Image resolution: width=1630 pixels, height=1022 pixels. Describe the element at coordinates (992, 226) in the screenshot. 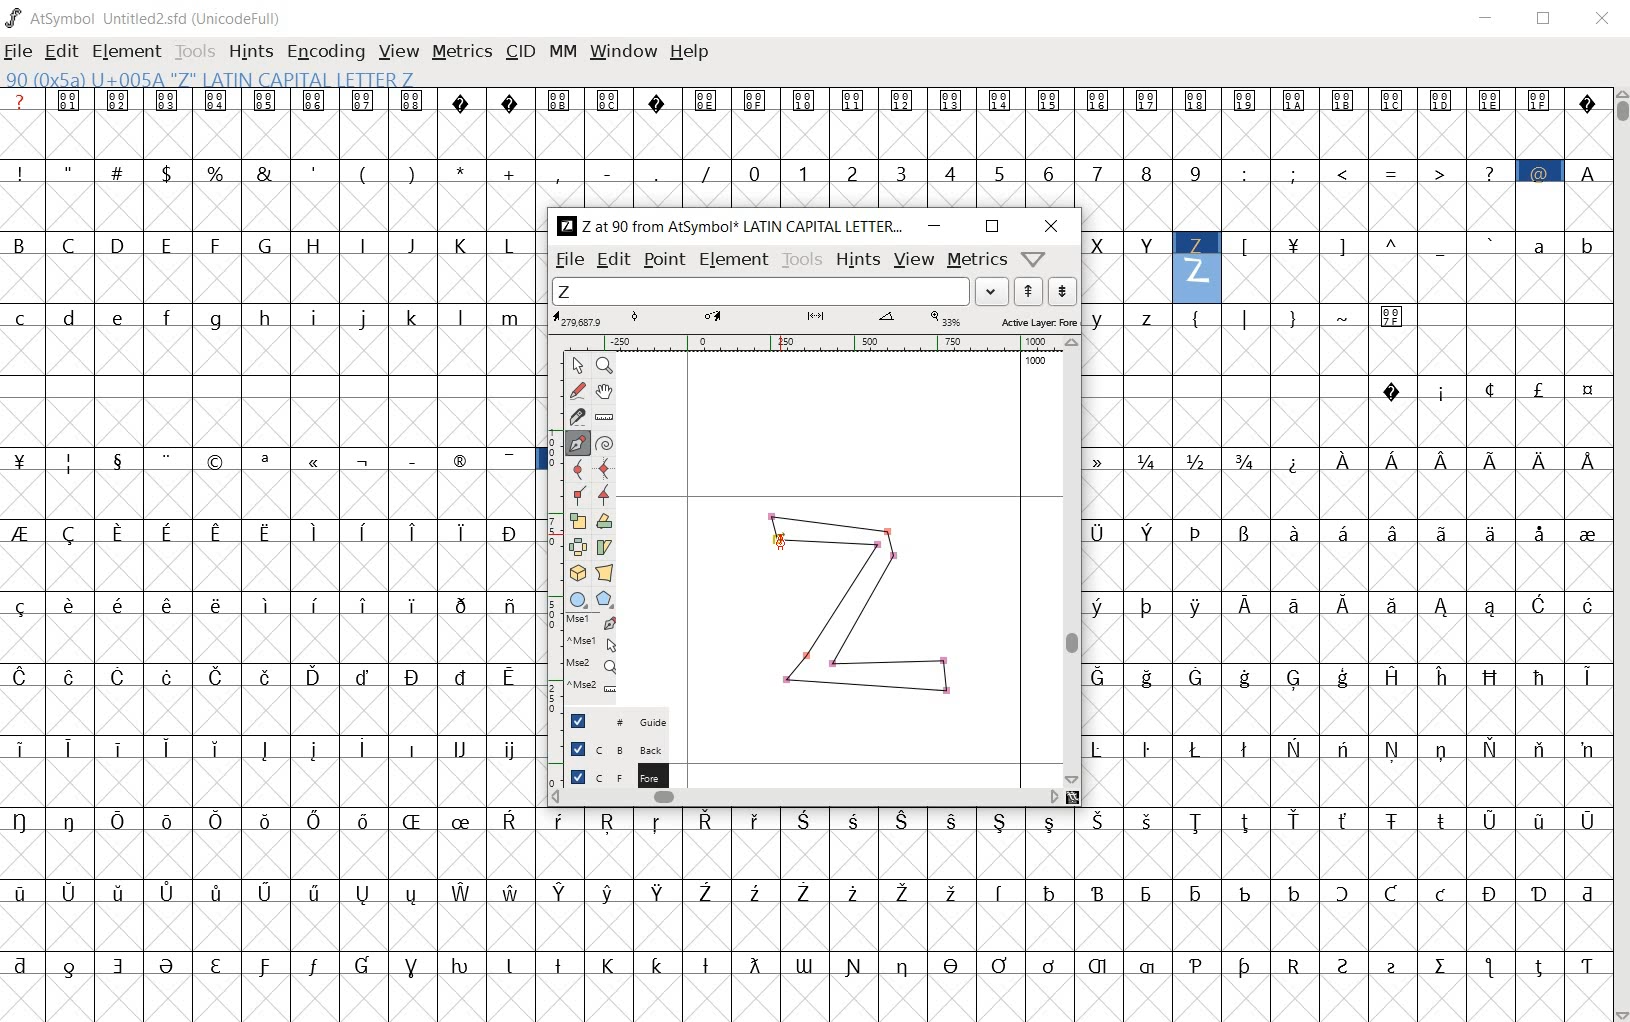

I see `restore down` at that location.